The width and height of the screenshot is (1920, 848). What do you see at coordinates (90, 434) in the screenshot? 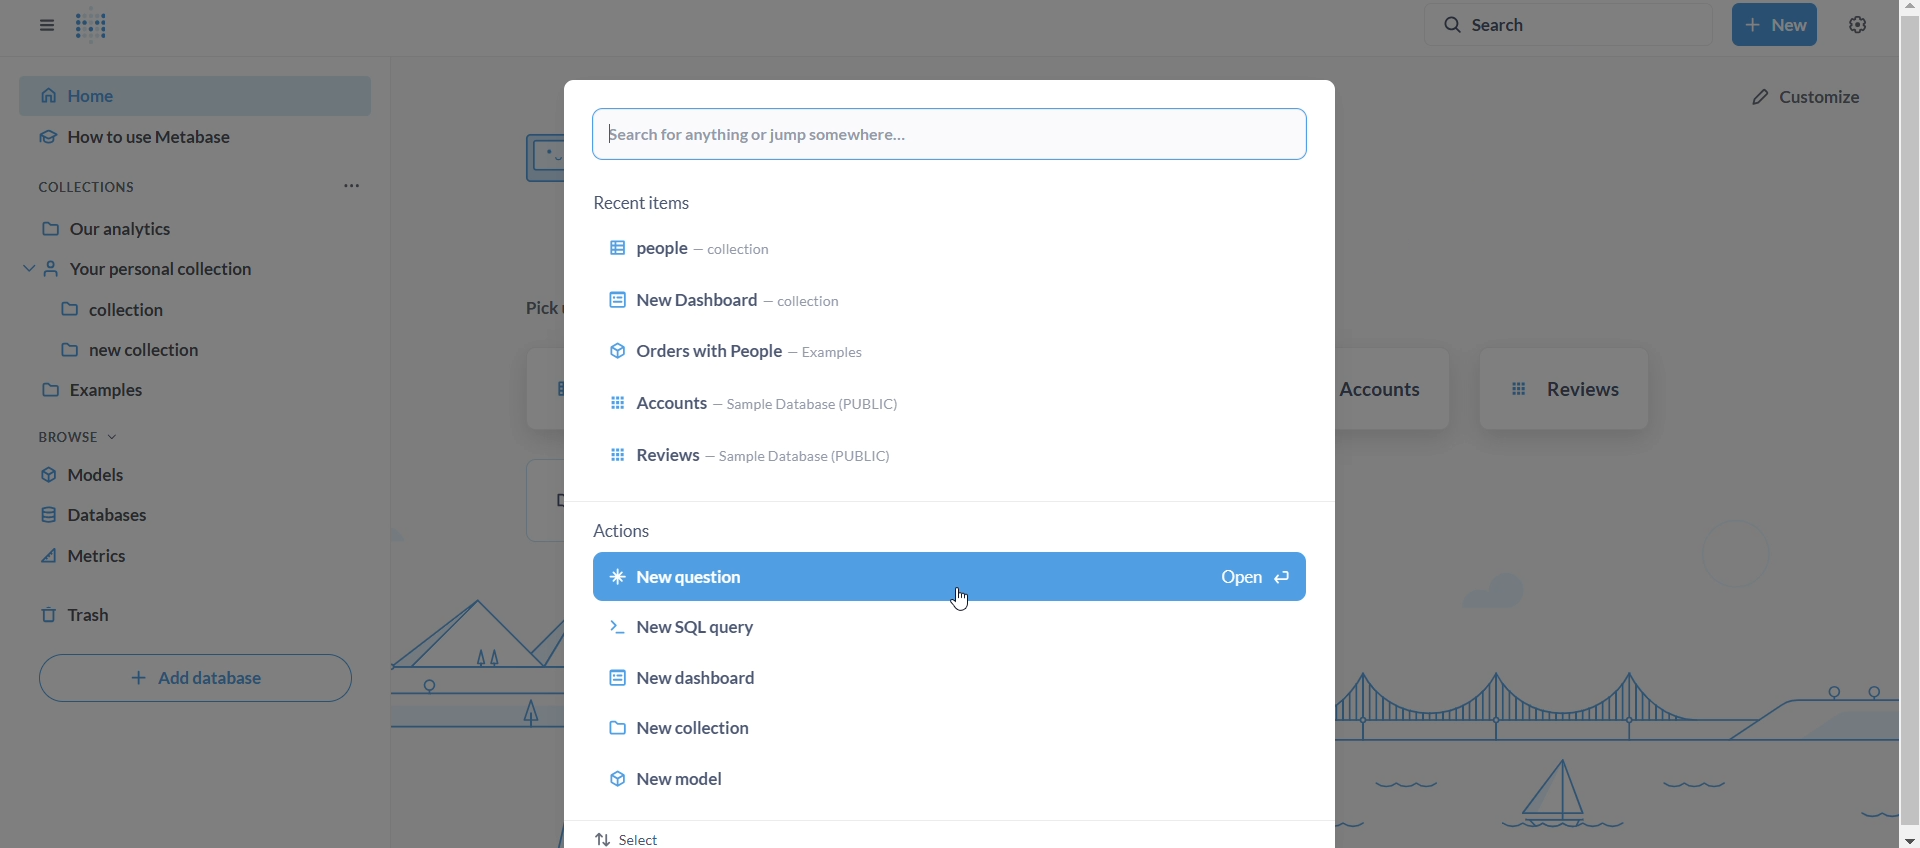
I see `browse` at bounding box center [90, 434].